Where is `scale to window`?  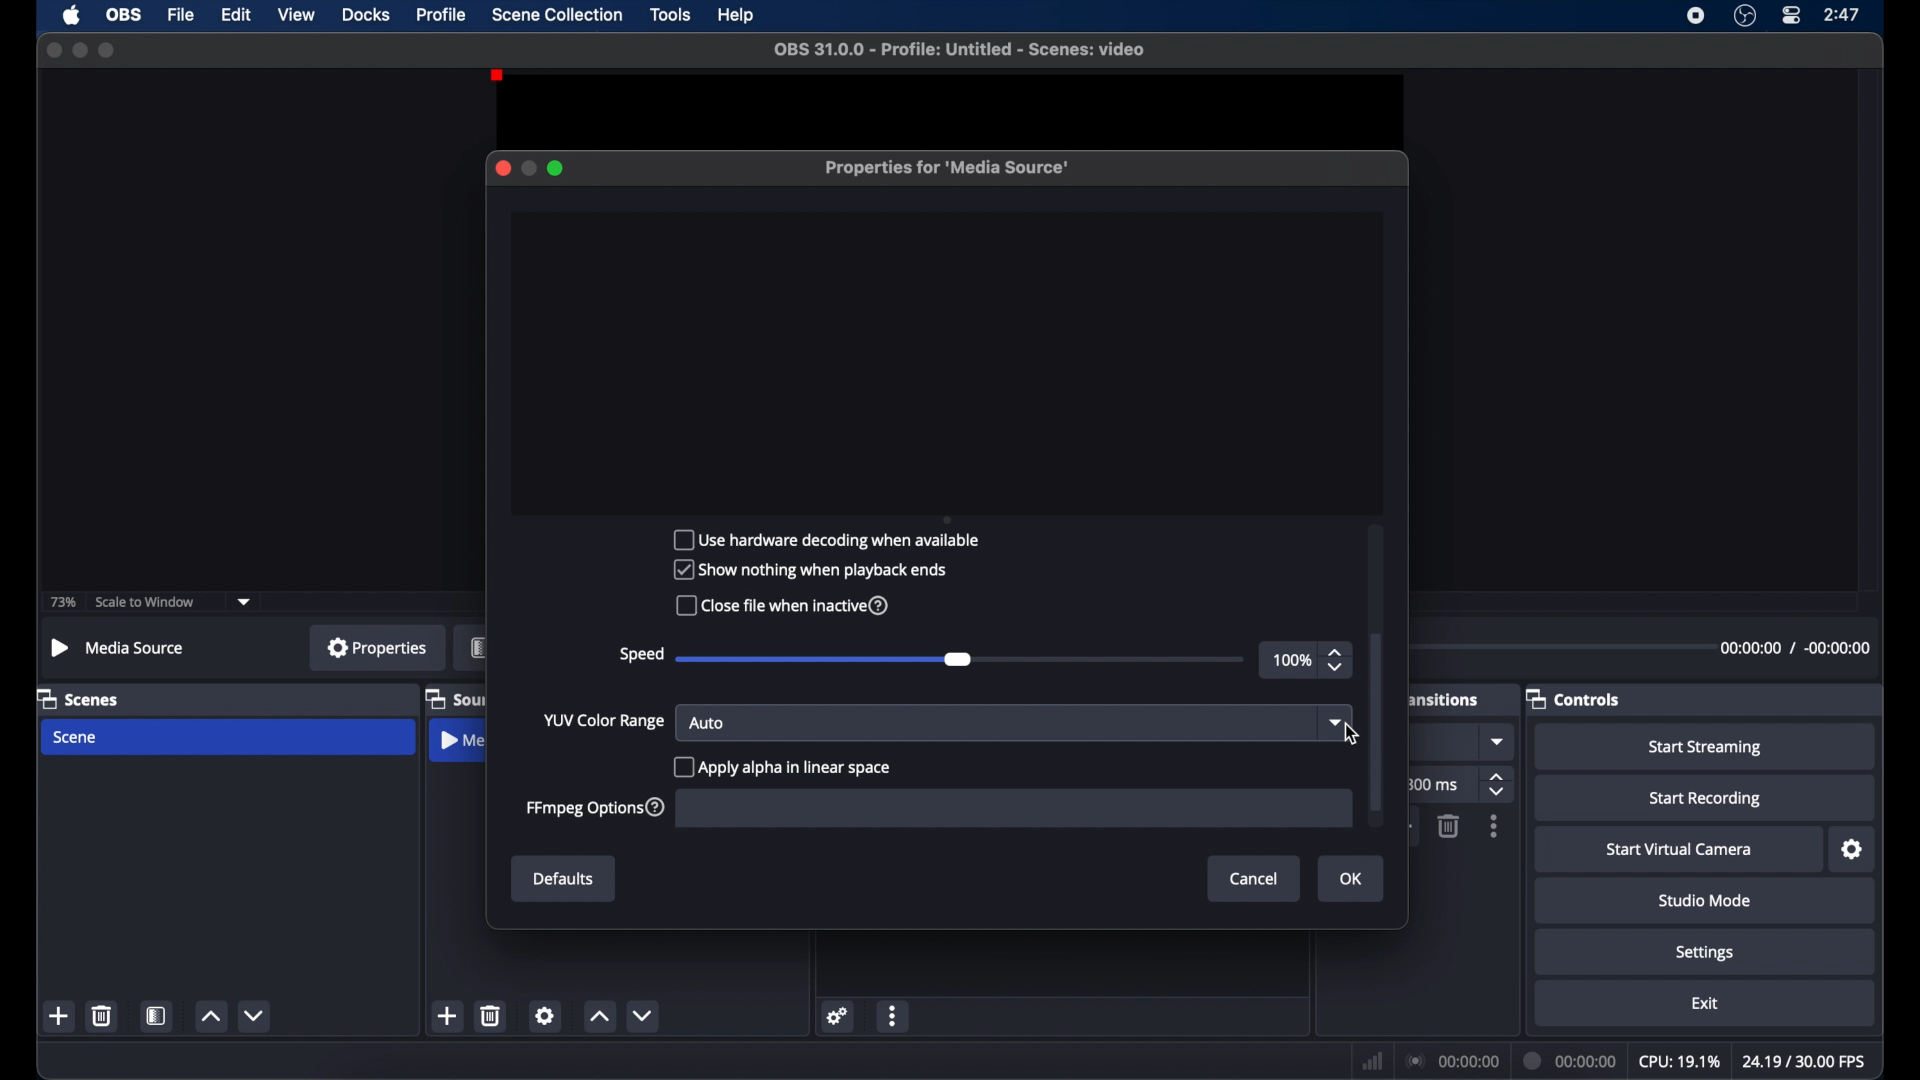 scale to window is located at coordinates (145, 603).